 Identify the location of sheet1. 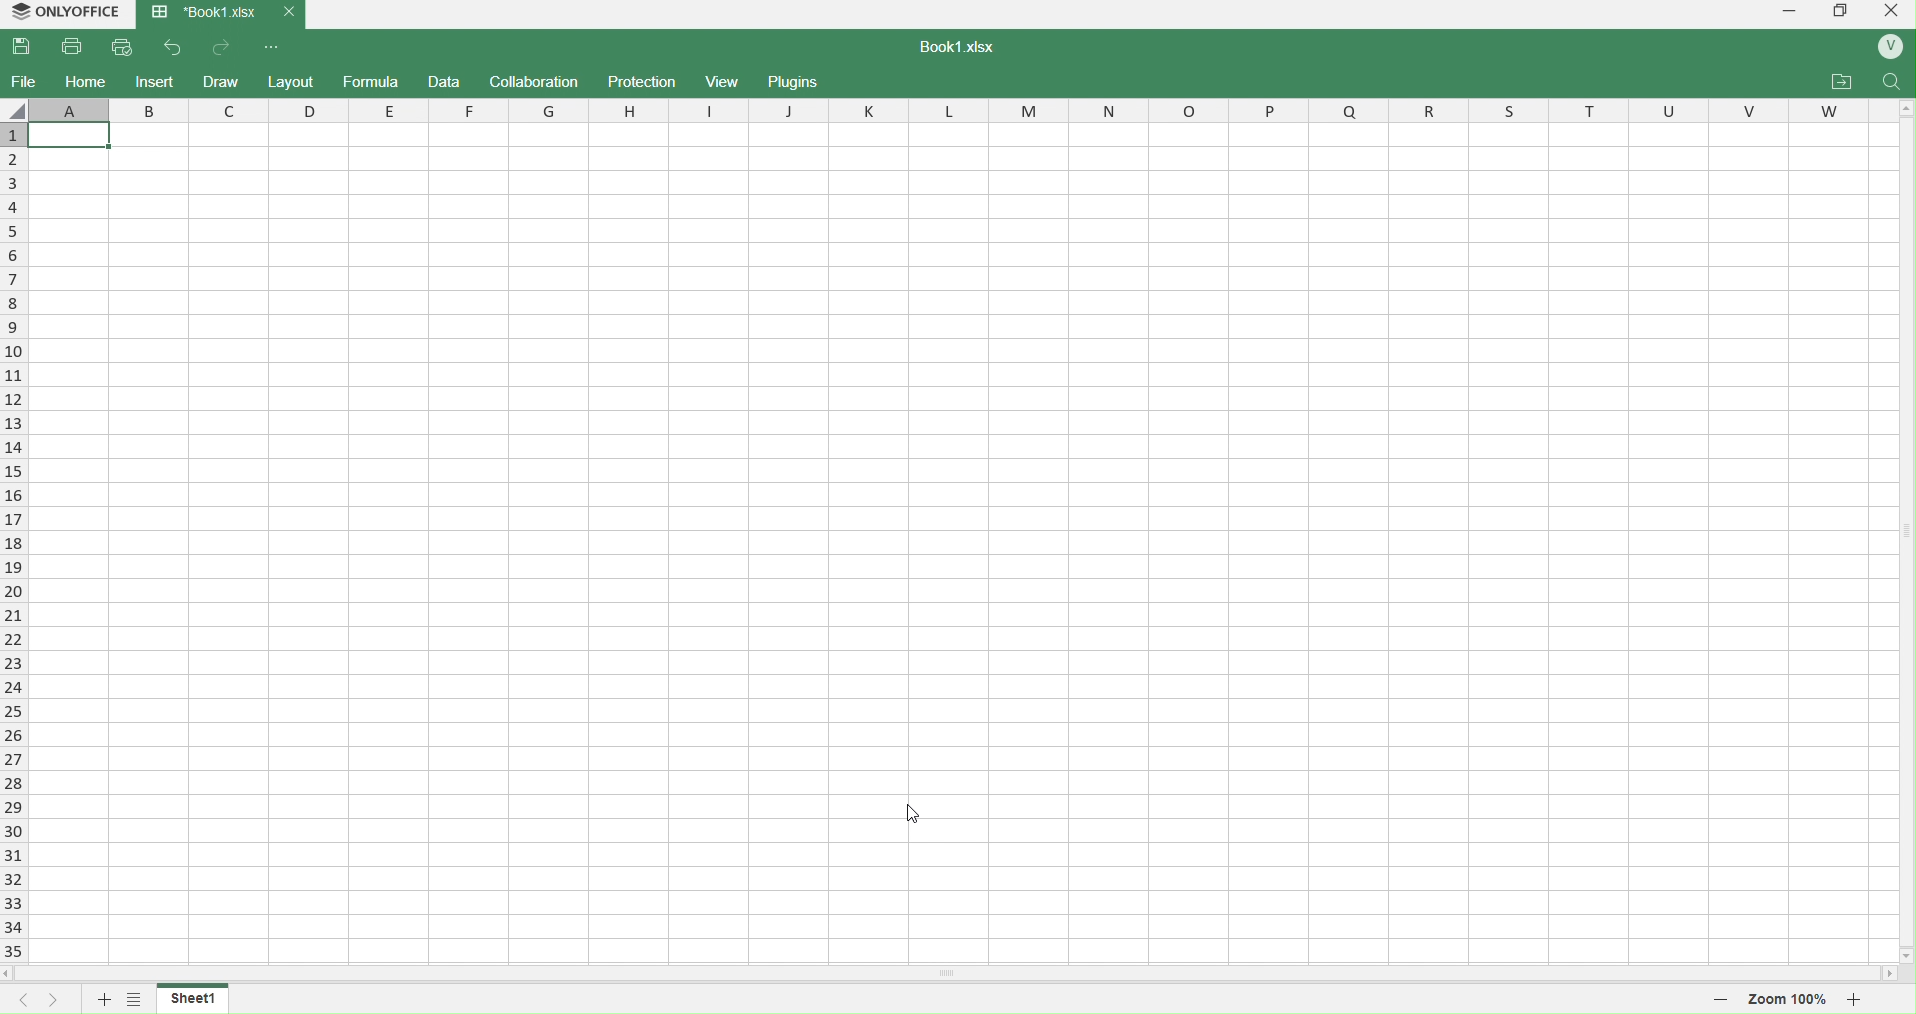
(195, 997).